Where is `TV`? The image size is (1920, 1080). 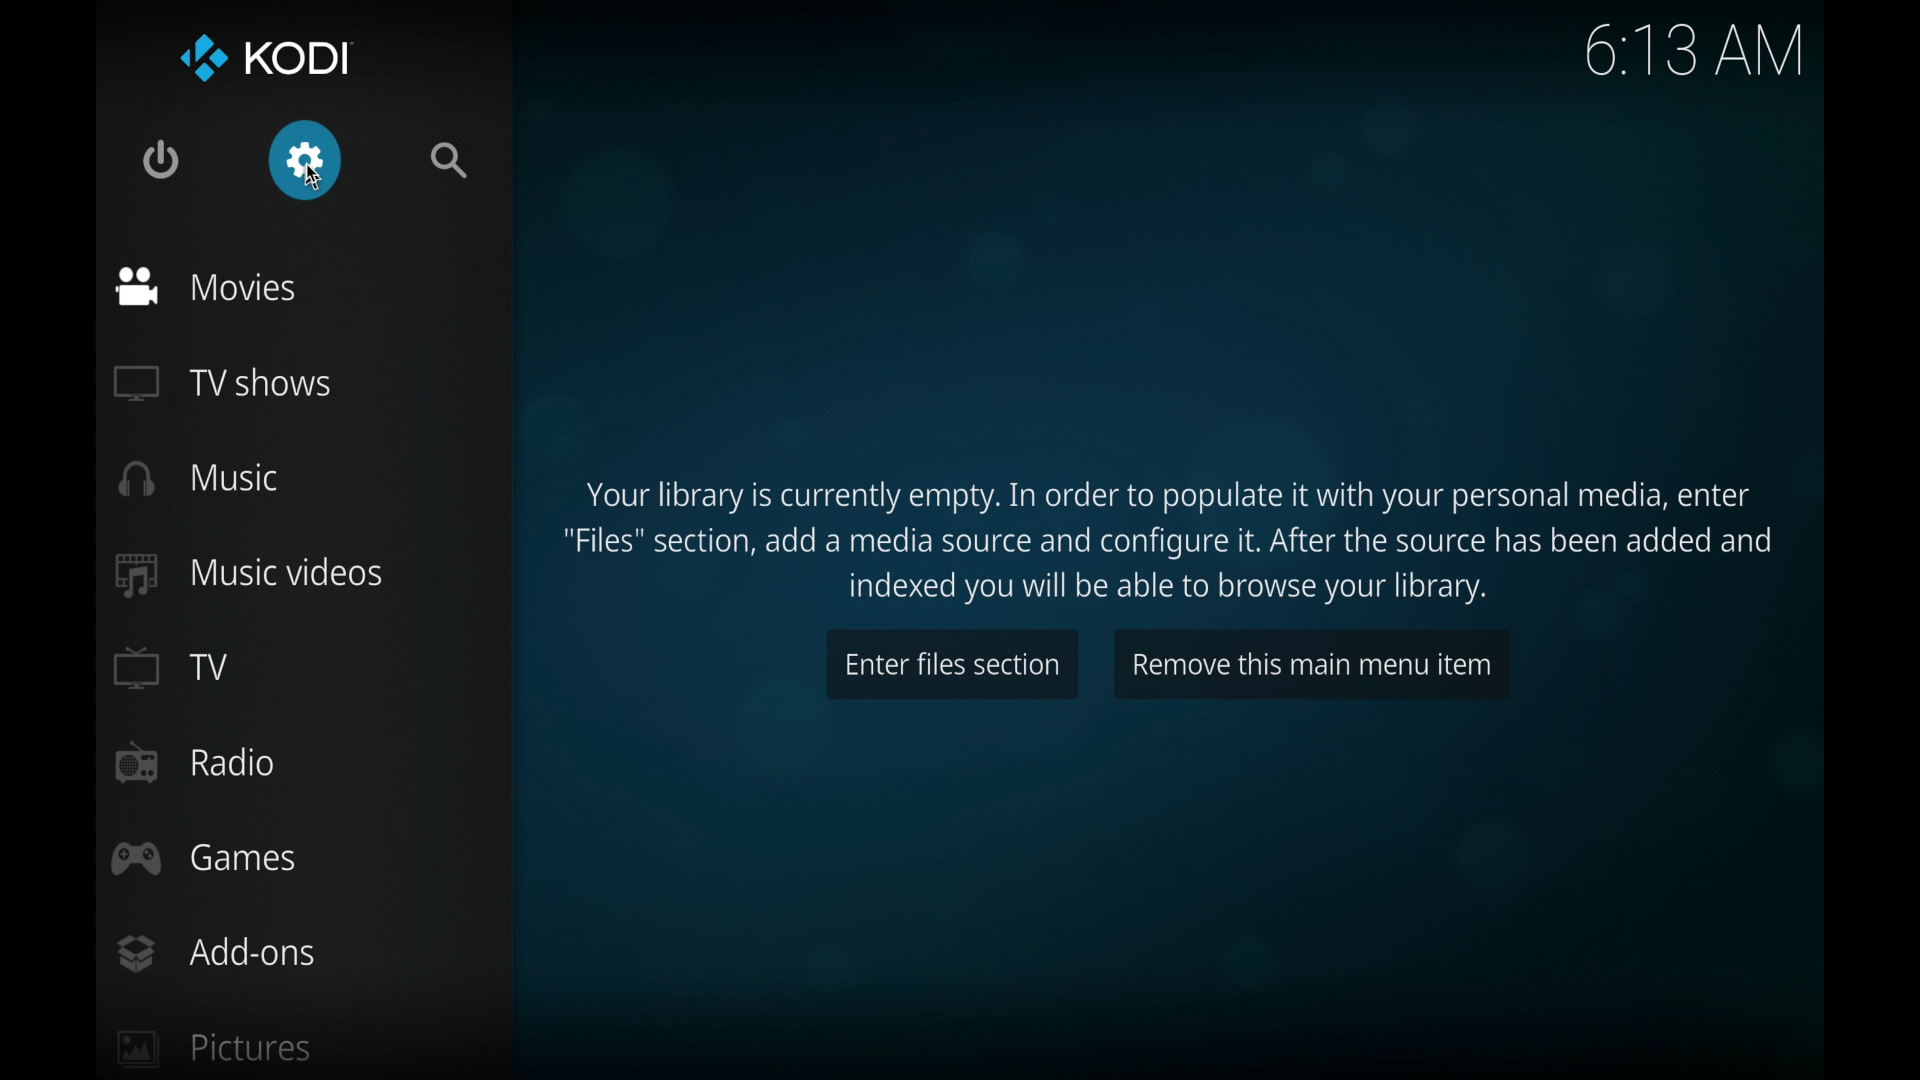
TV is located at coordinates (170, 666).